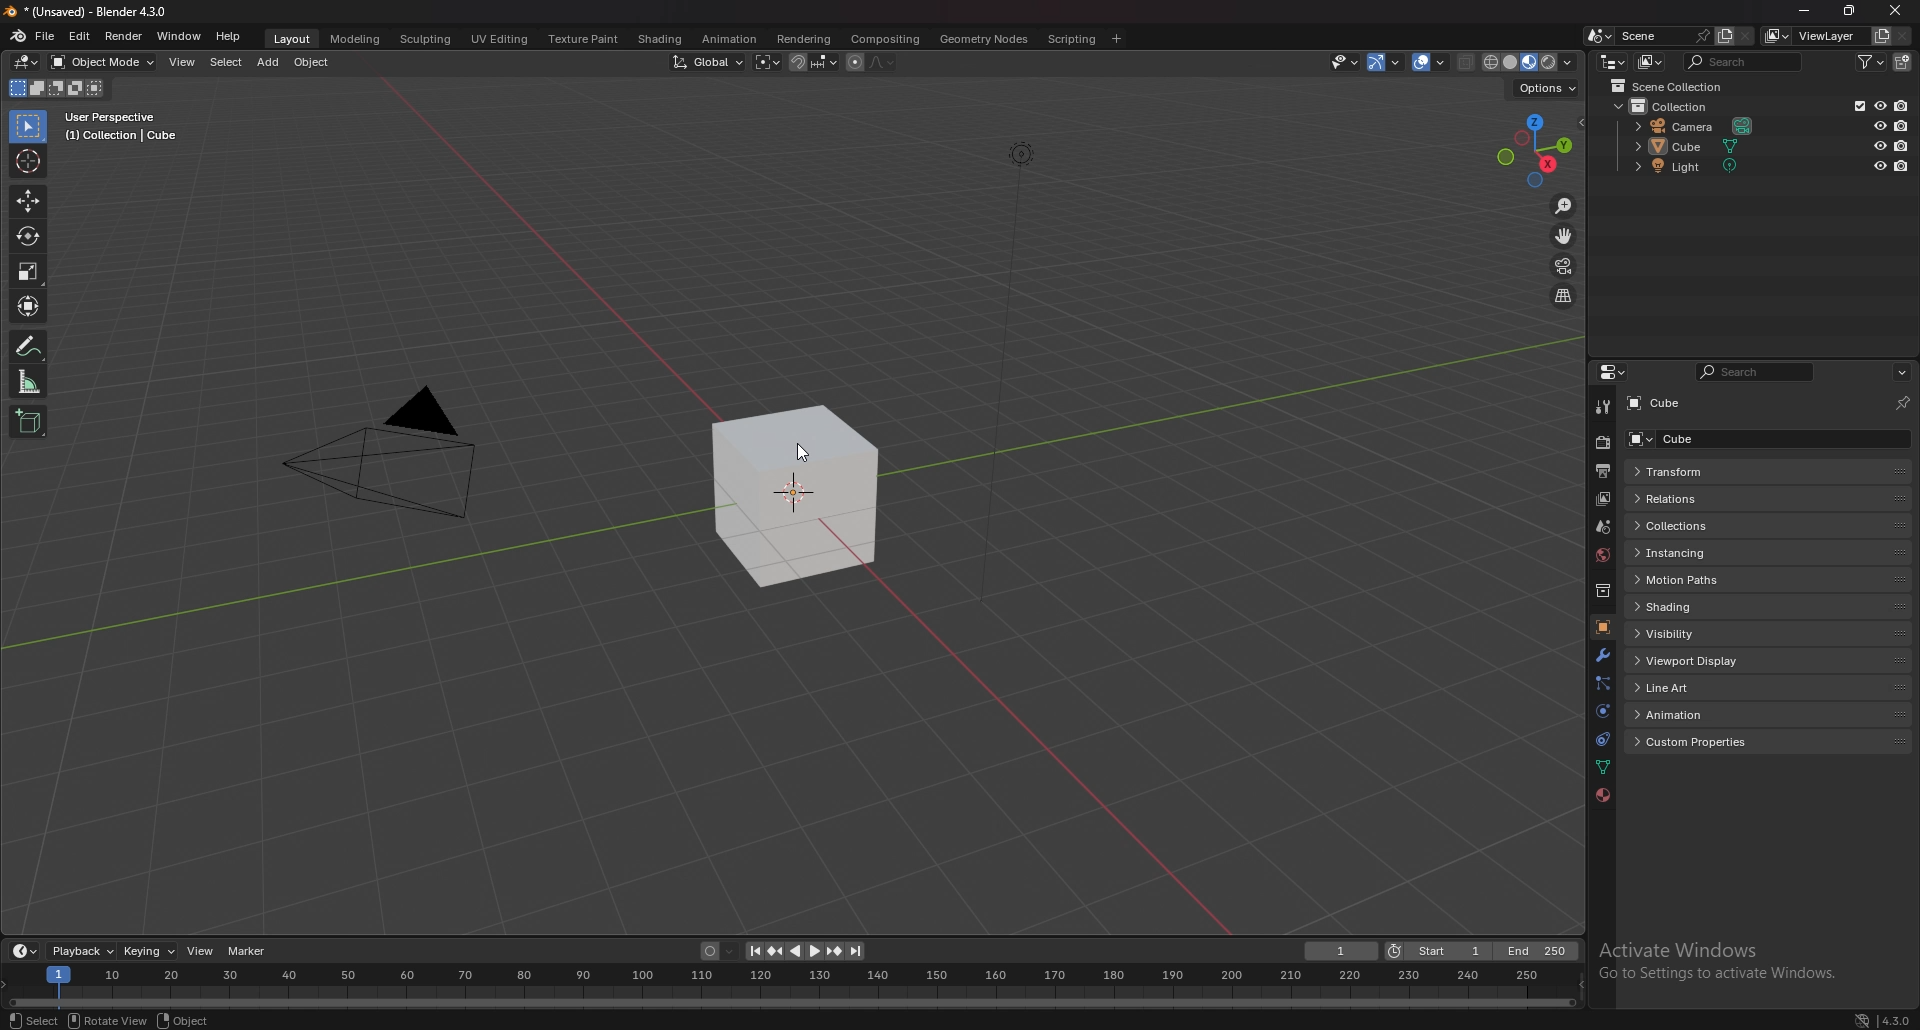  What do you see at coordinates (1744, 37) in the screenshot?
I see `delete scene` at bounding box center [1744, 37].